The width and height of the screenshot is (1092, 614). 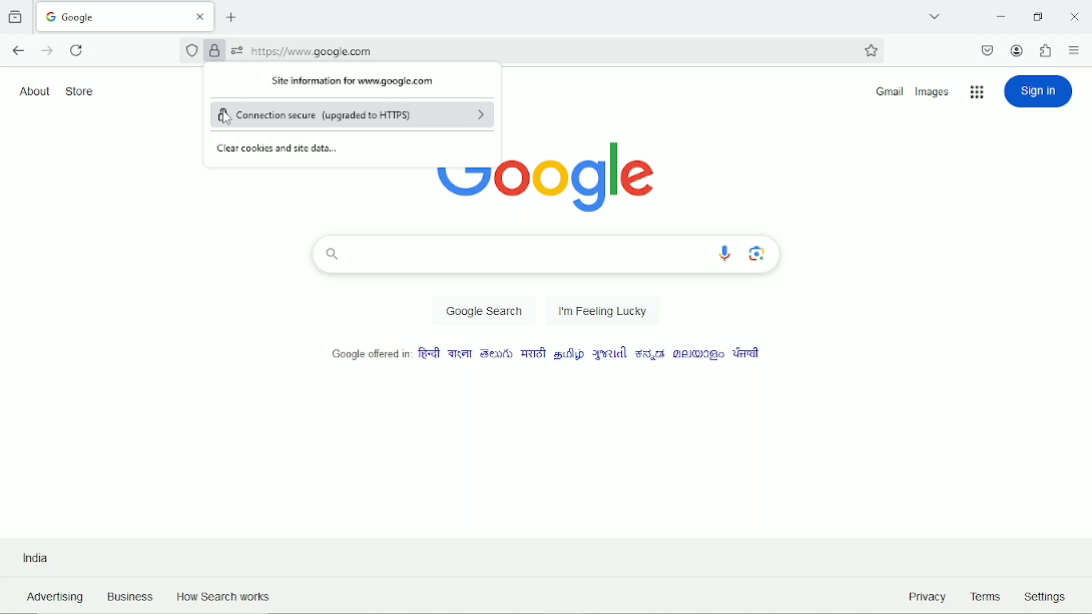 I want to click on Terms, so click(x=987, y=596).